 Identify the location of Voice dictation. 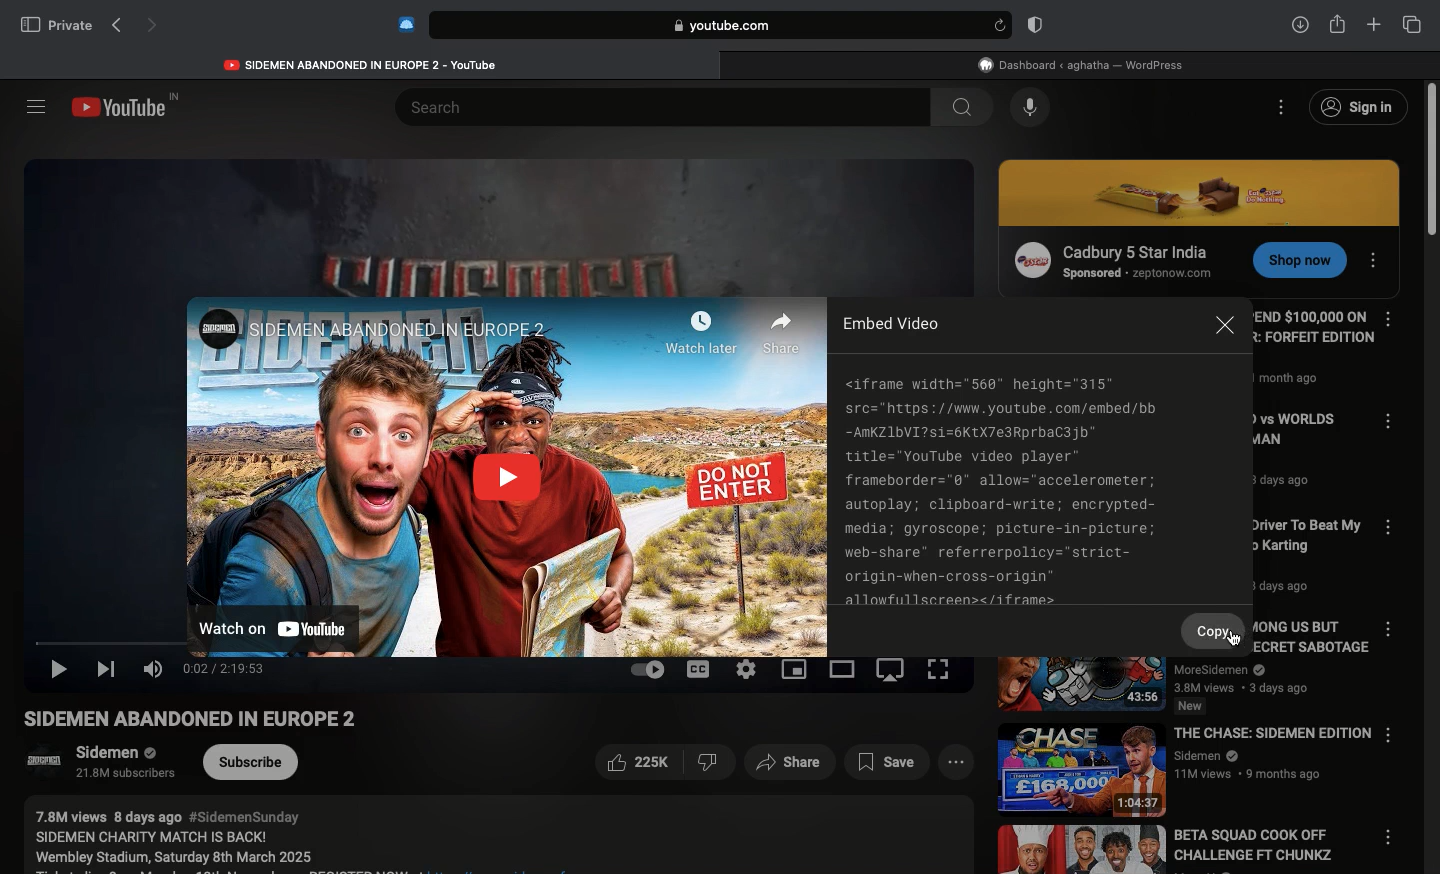
(1031, 108).